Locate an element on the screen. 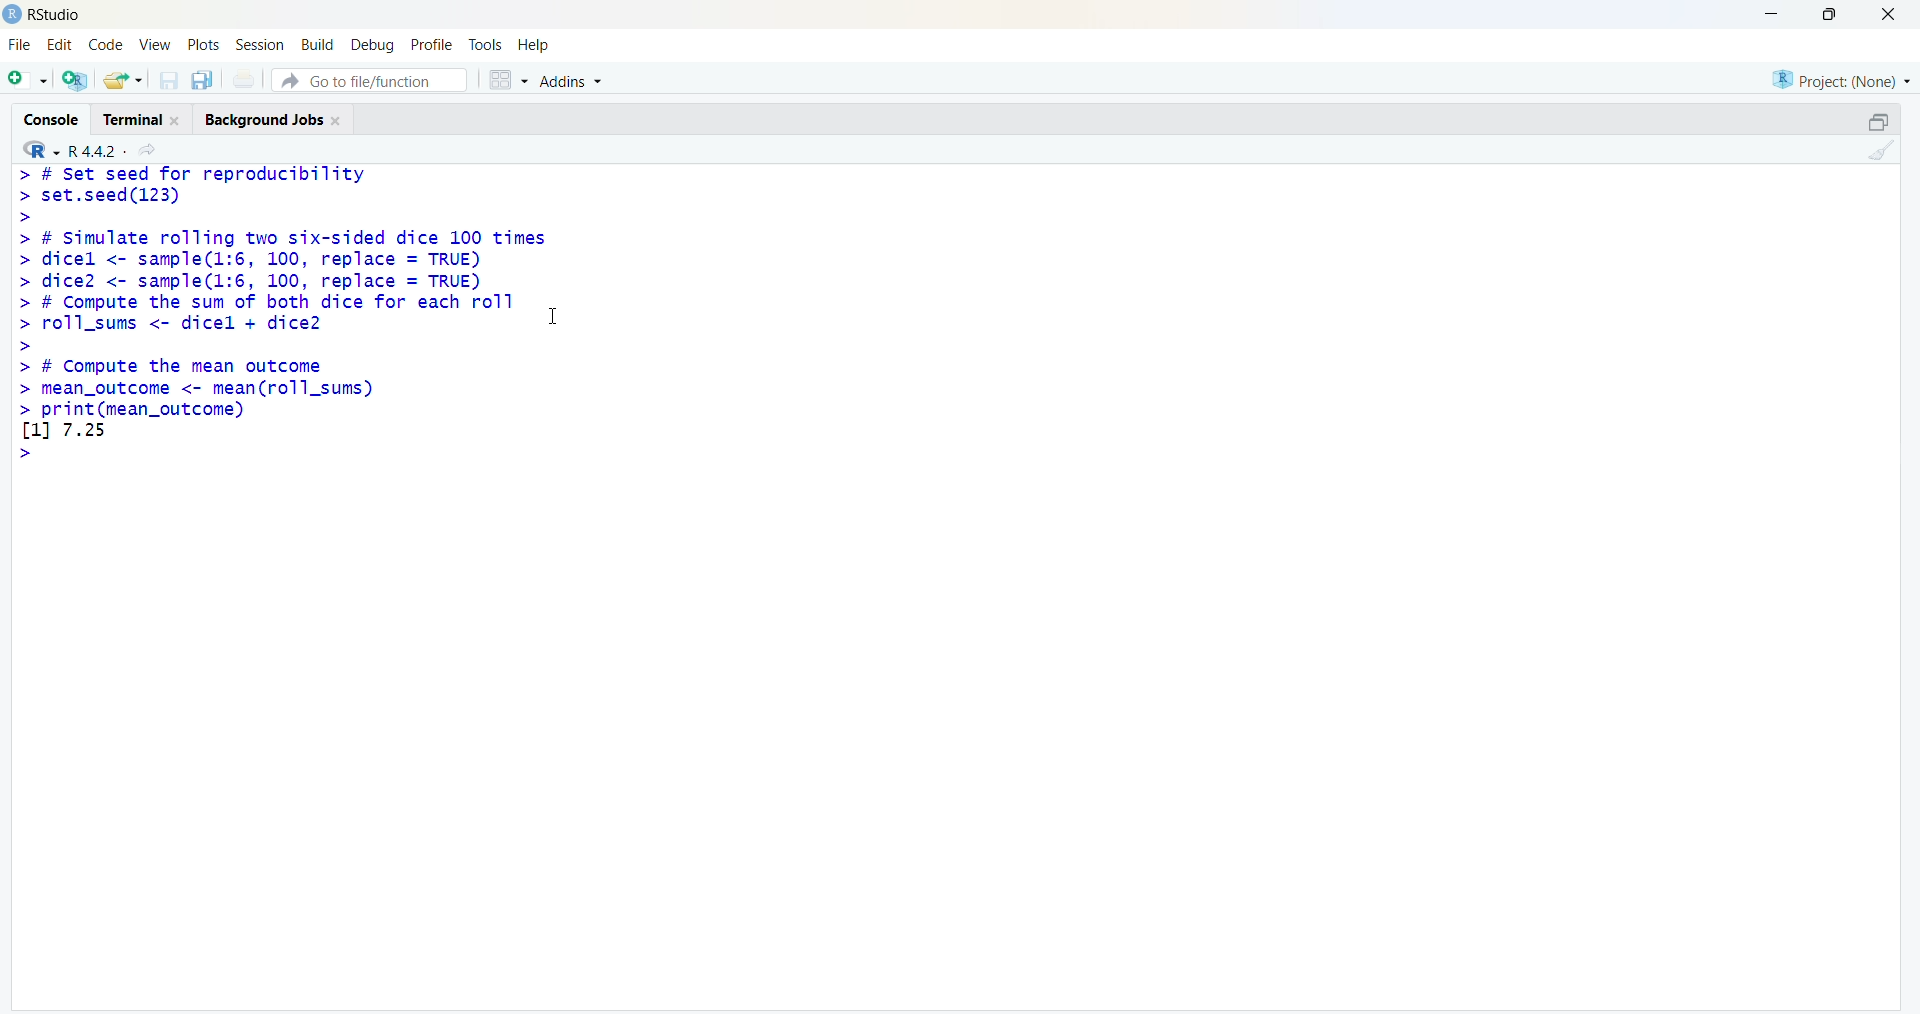 Image resolution: width=1920 pixels, height=1014 pixels. close is located at coordinates (338, 121).